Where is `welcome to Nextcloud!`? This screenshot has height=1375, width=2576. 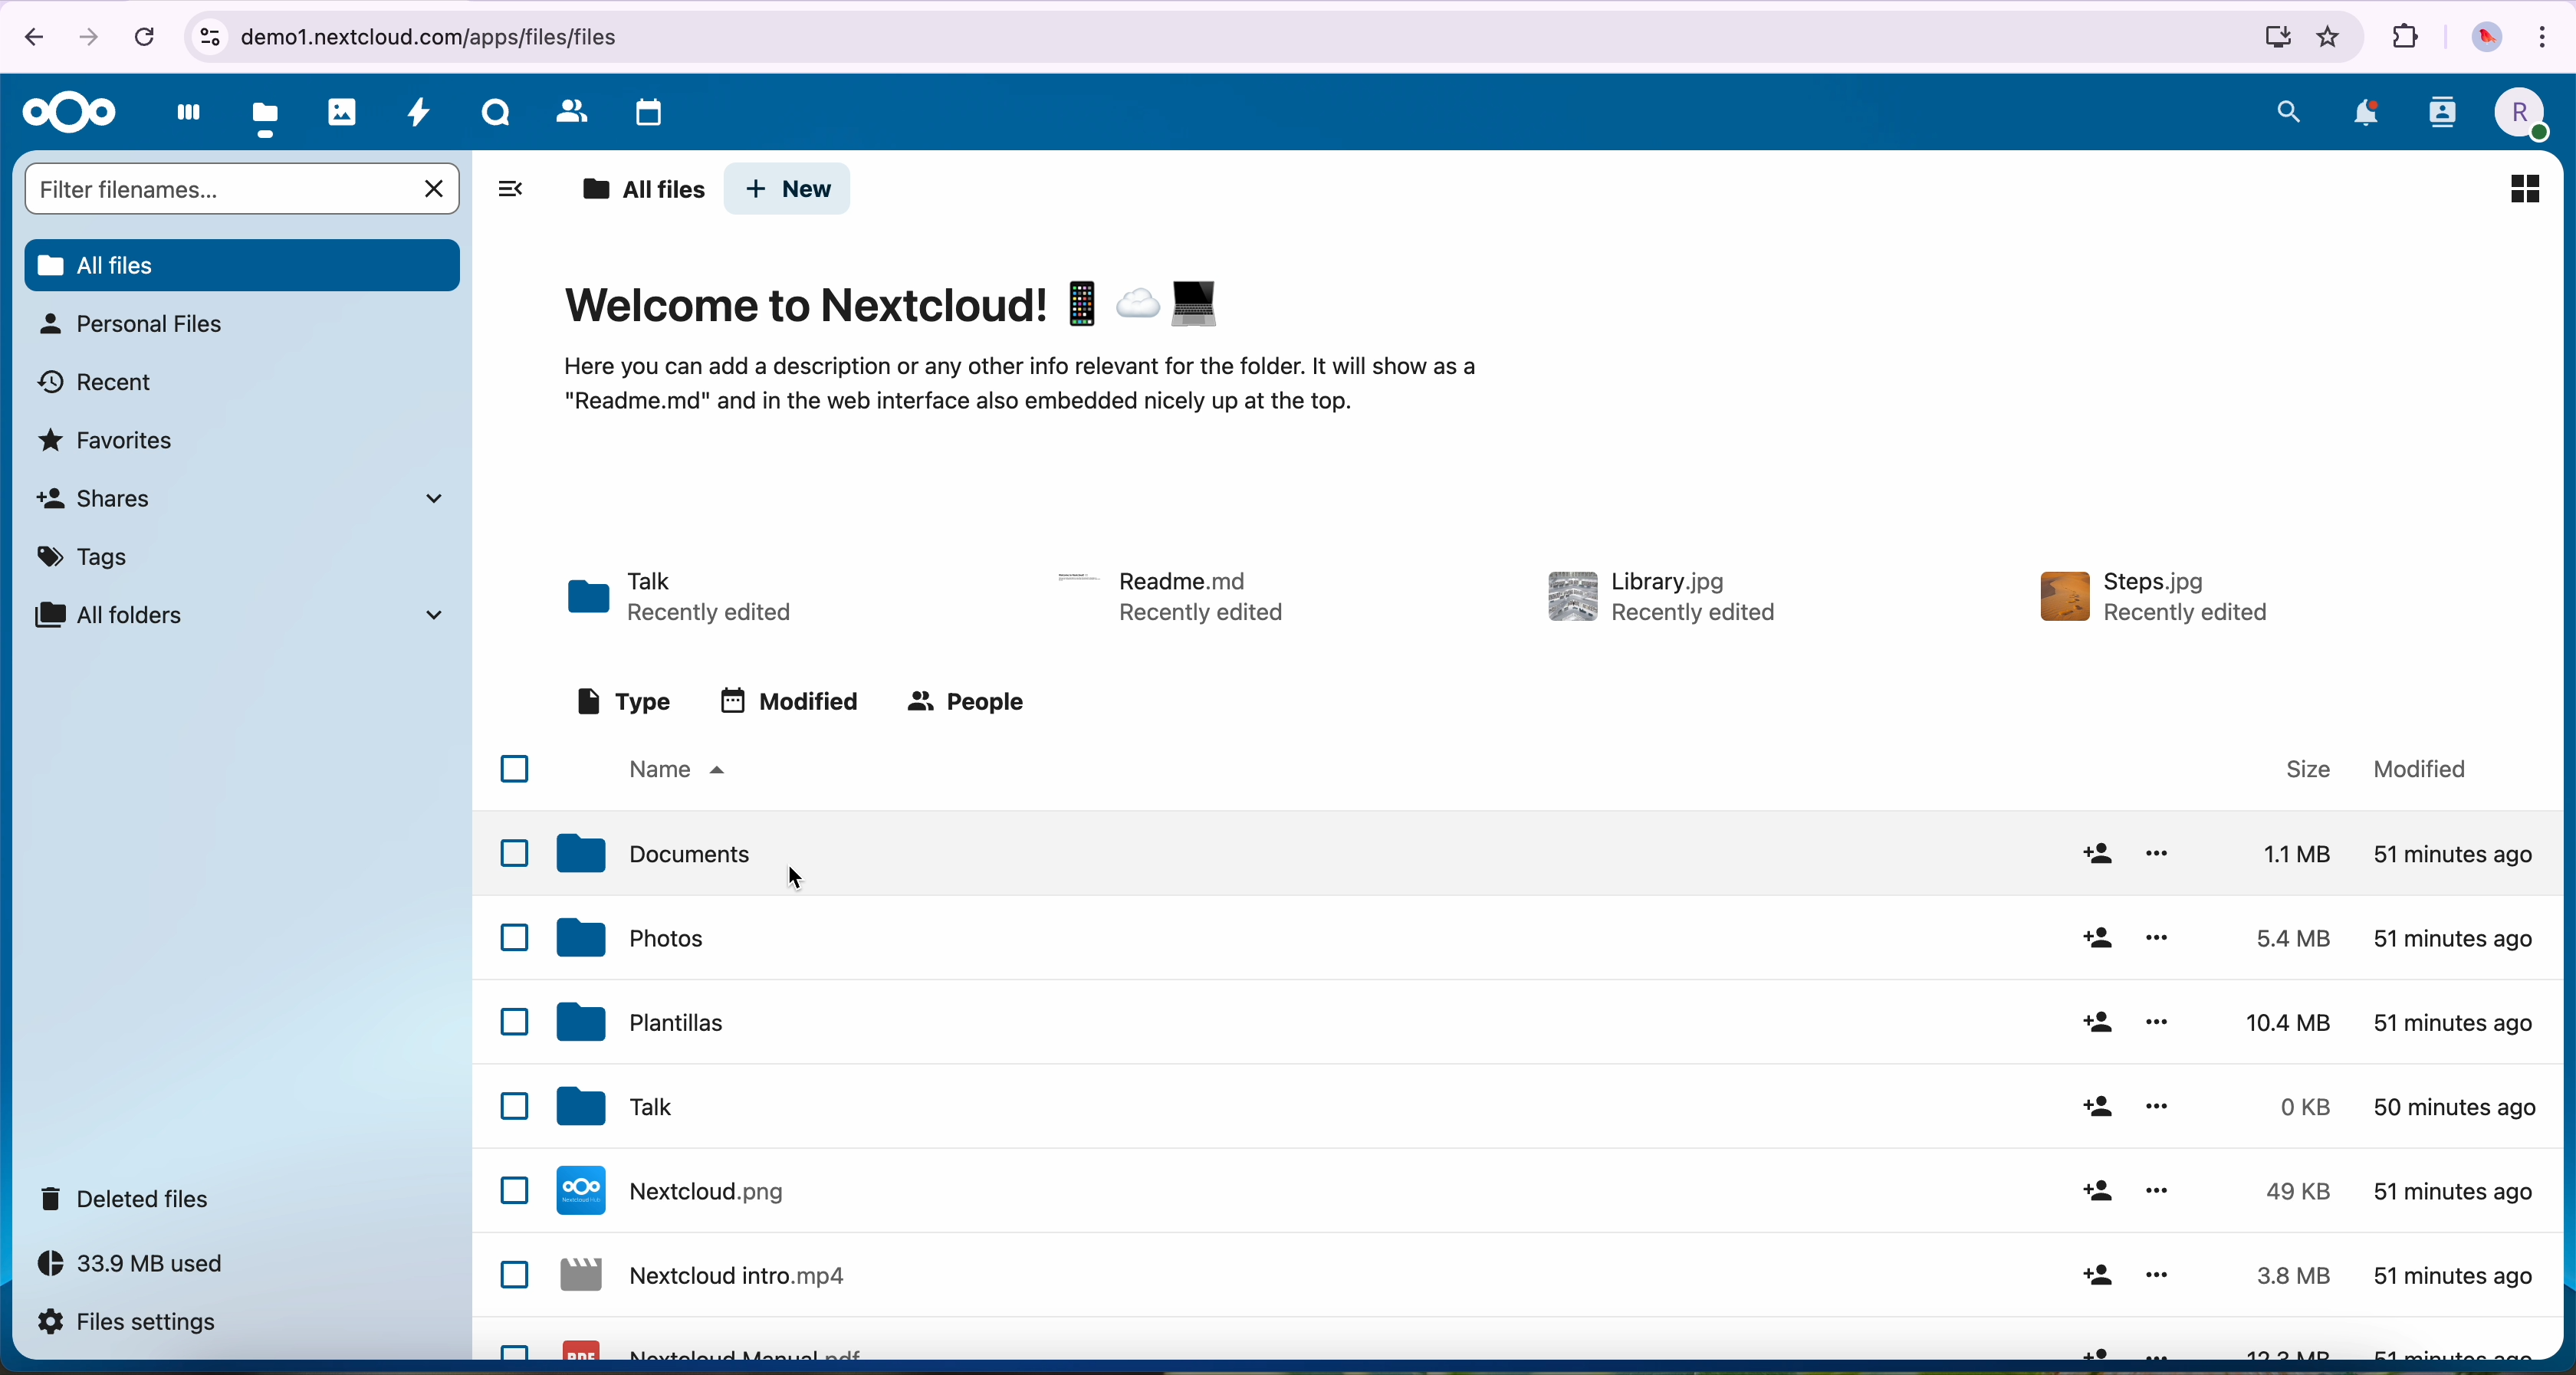
welcome to Nextcloud! is located at coordinates (1019, 343).